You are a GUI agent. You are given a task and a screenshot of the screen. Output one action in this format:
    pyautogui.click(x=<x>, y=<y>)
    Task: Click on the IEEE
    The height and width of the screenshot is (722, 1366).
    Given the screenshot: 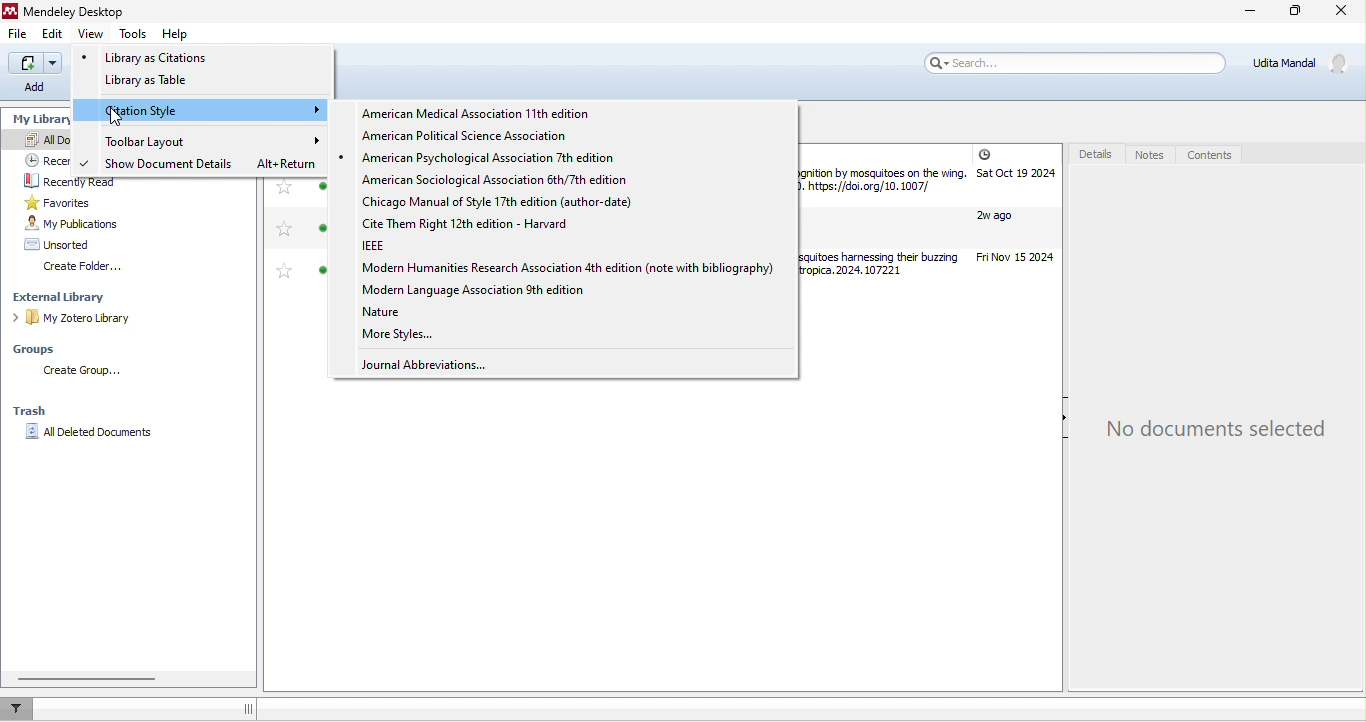 What is the action you would take?
    pyautogui.click(x=387, y=246)
    